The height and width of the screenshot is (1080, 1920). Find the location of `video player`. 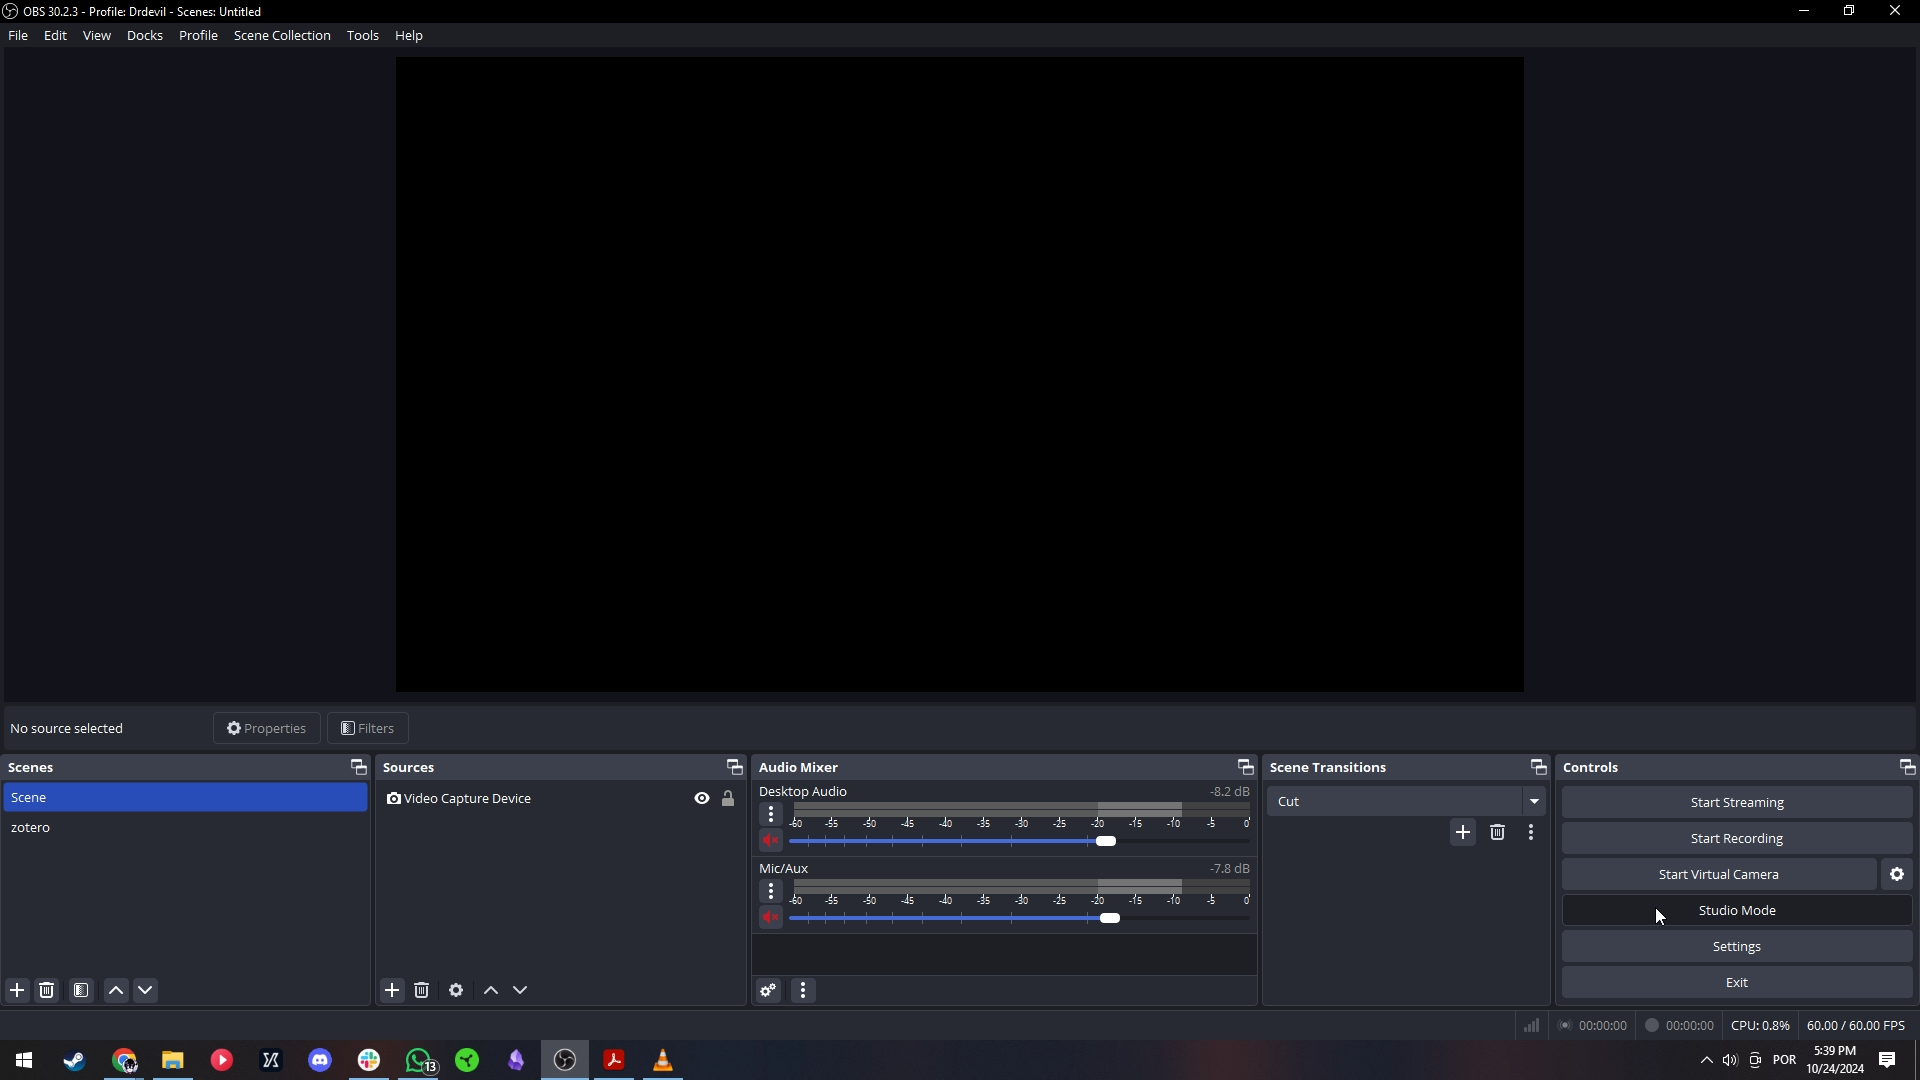

video player is located at coordinates (222, 1058).